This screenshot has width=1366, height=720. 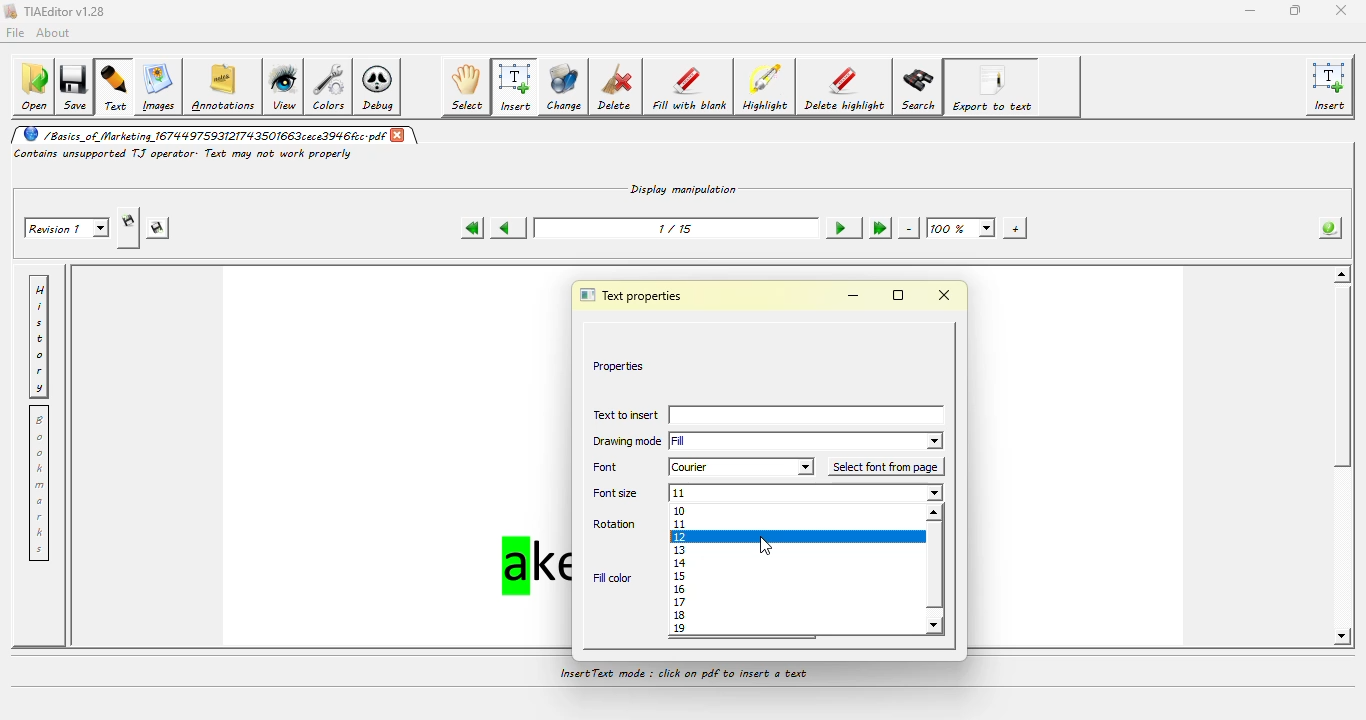 What do you see at coordinates (116, 88) in the screenshot?
I see `text` at bounding box center [116, 88].